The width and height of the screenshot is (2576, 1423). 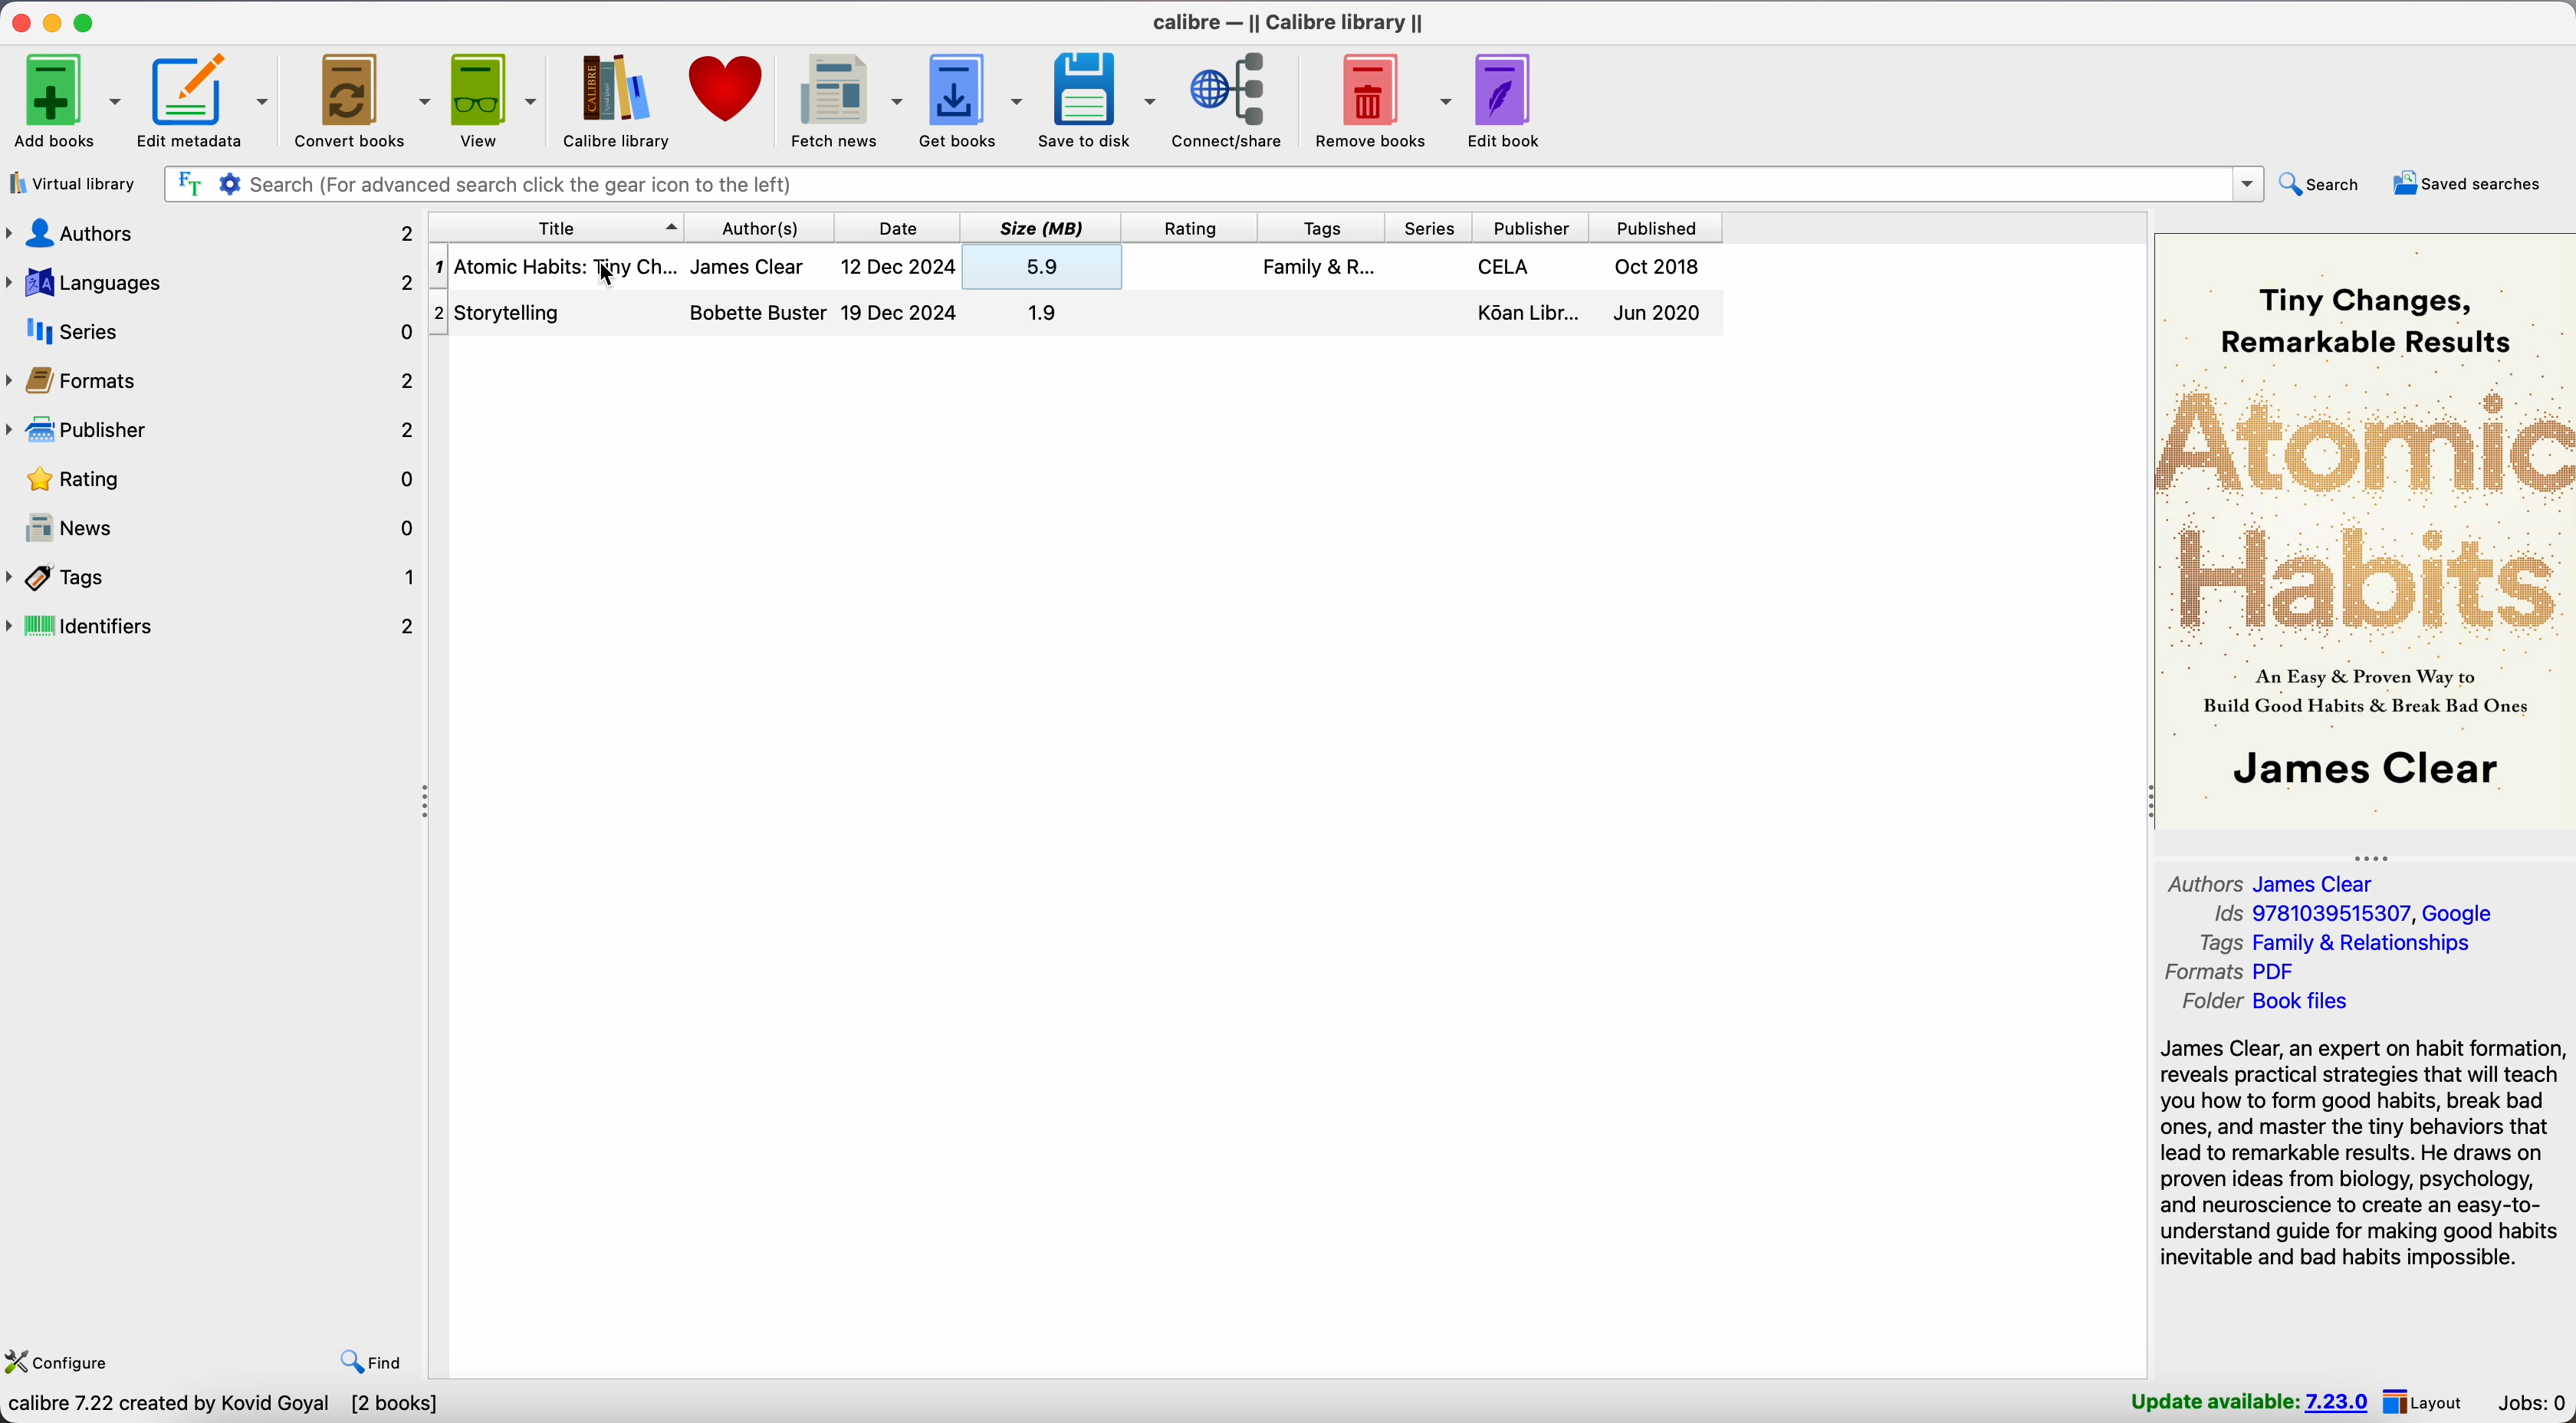 I want to click on series, so click(x=214, y=330).